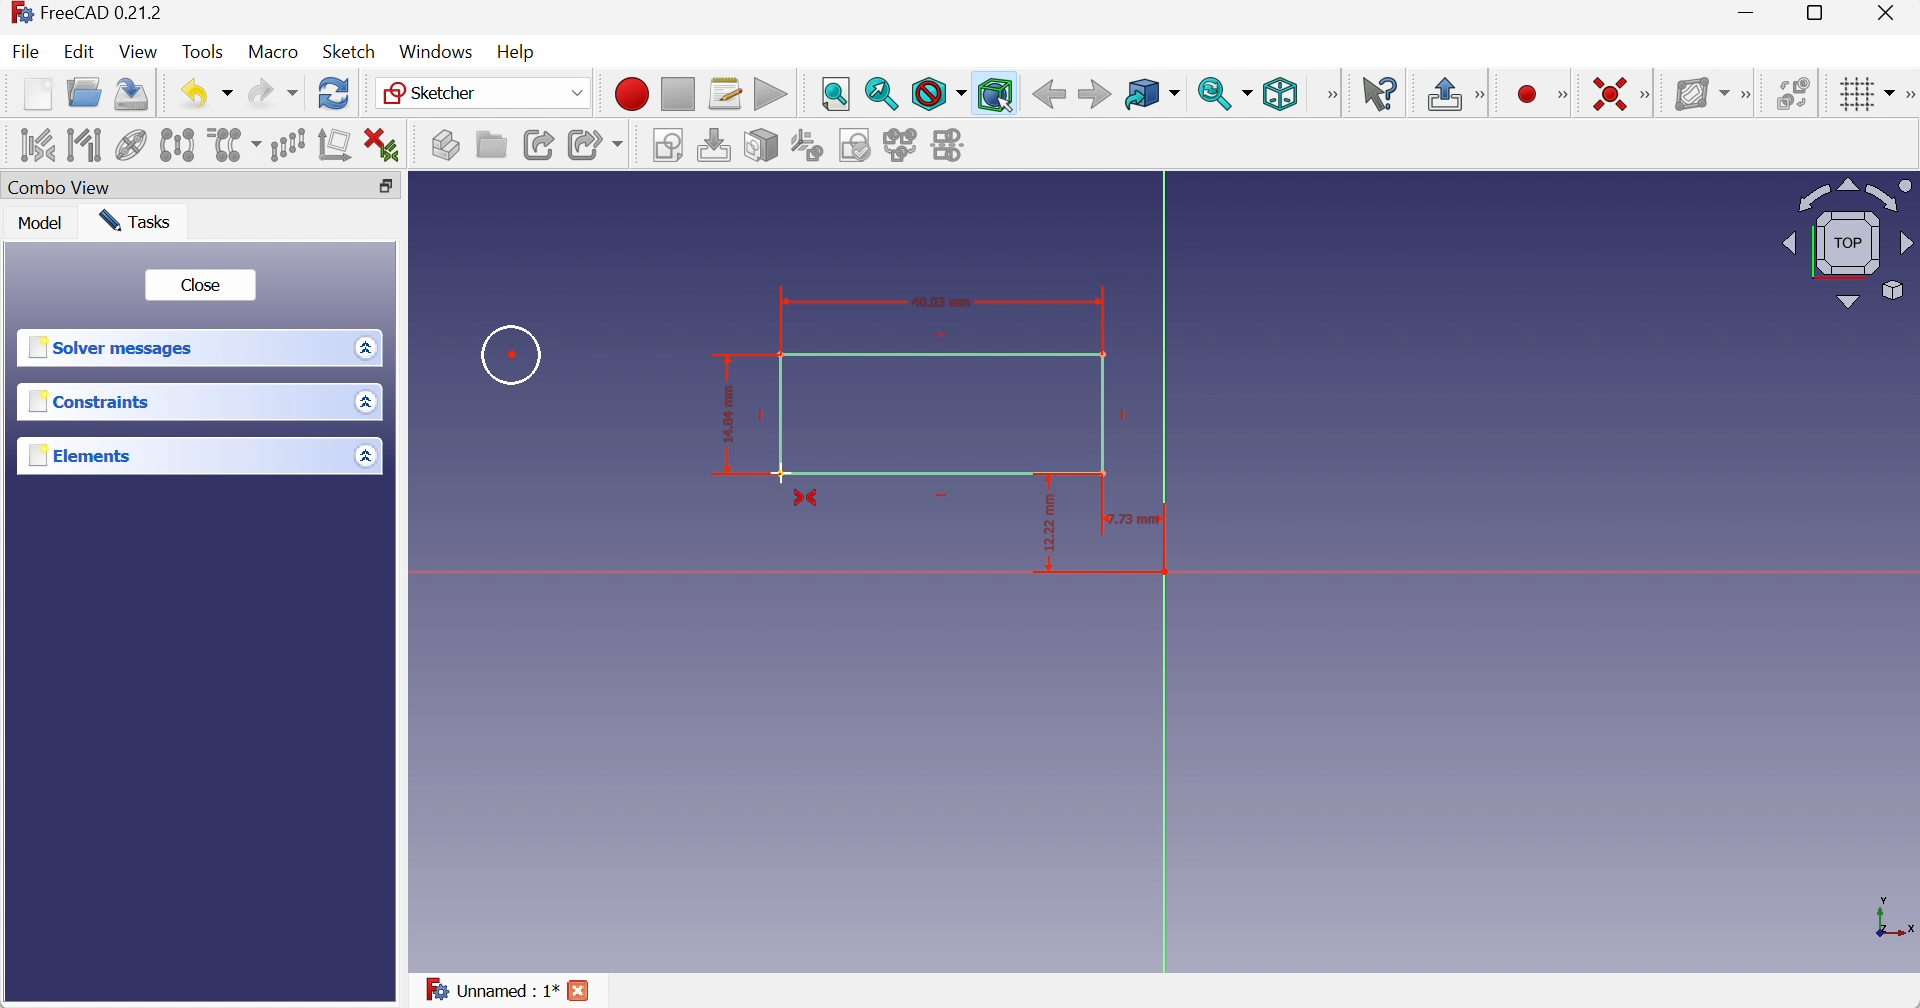  What do you see at coordinates (1701, 94) in the screenshot?
I see `[Show/hide B-spline information layer]` at bounding box center [1701, 94].